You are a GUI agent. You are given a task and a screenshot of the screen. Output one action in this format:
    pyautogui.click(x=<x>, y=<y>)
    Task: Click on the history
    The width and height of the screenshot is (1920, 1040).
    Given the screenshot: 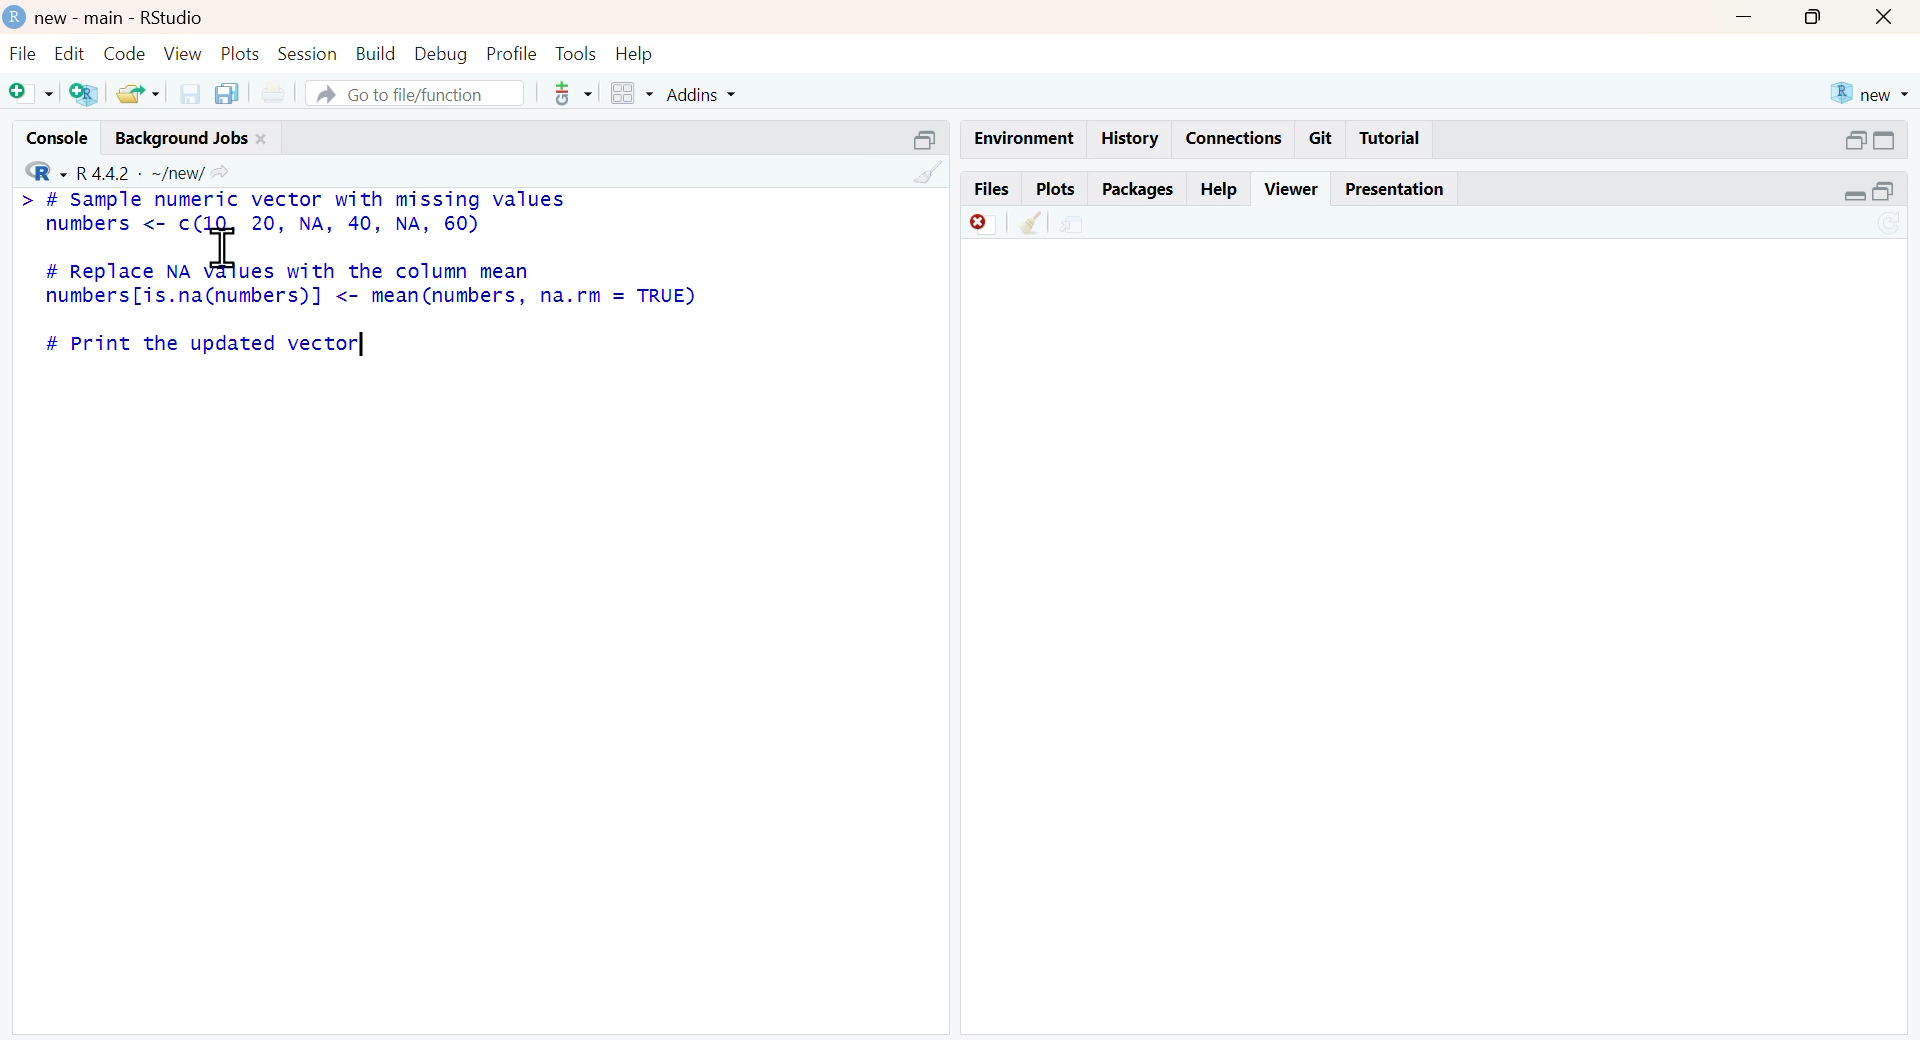 What is the action you would take?
    pyautogui.click(x=1132, y=140)
    